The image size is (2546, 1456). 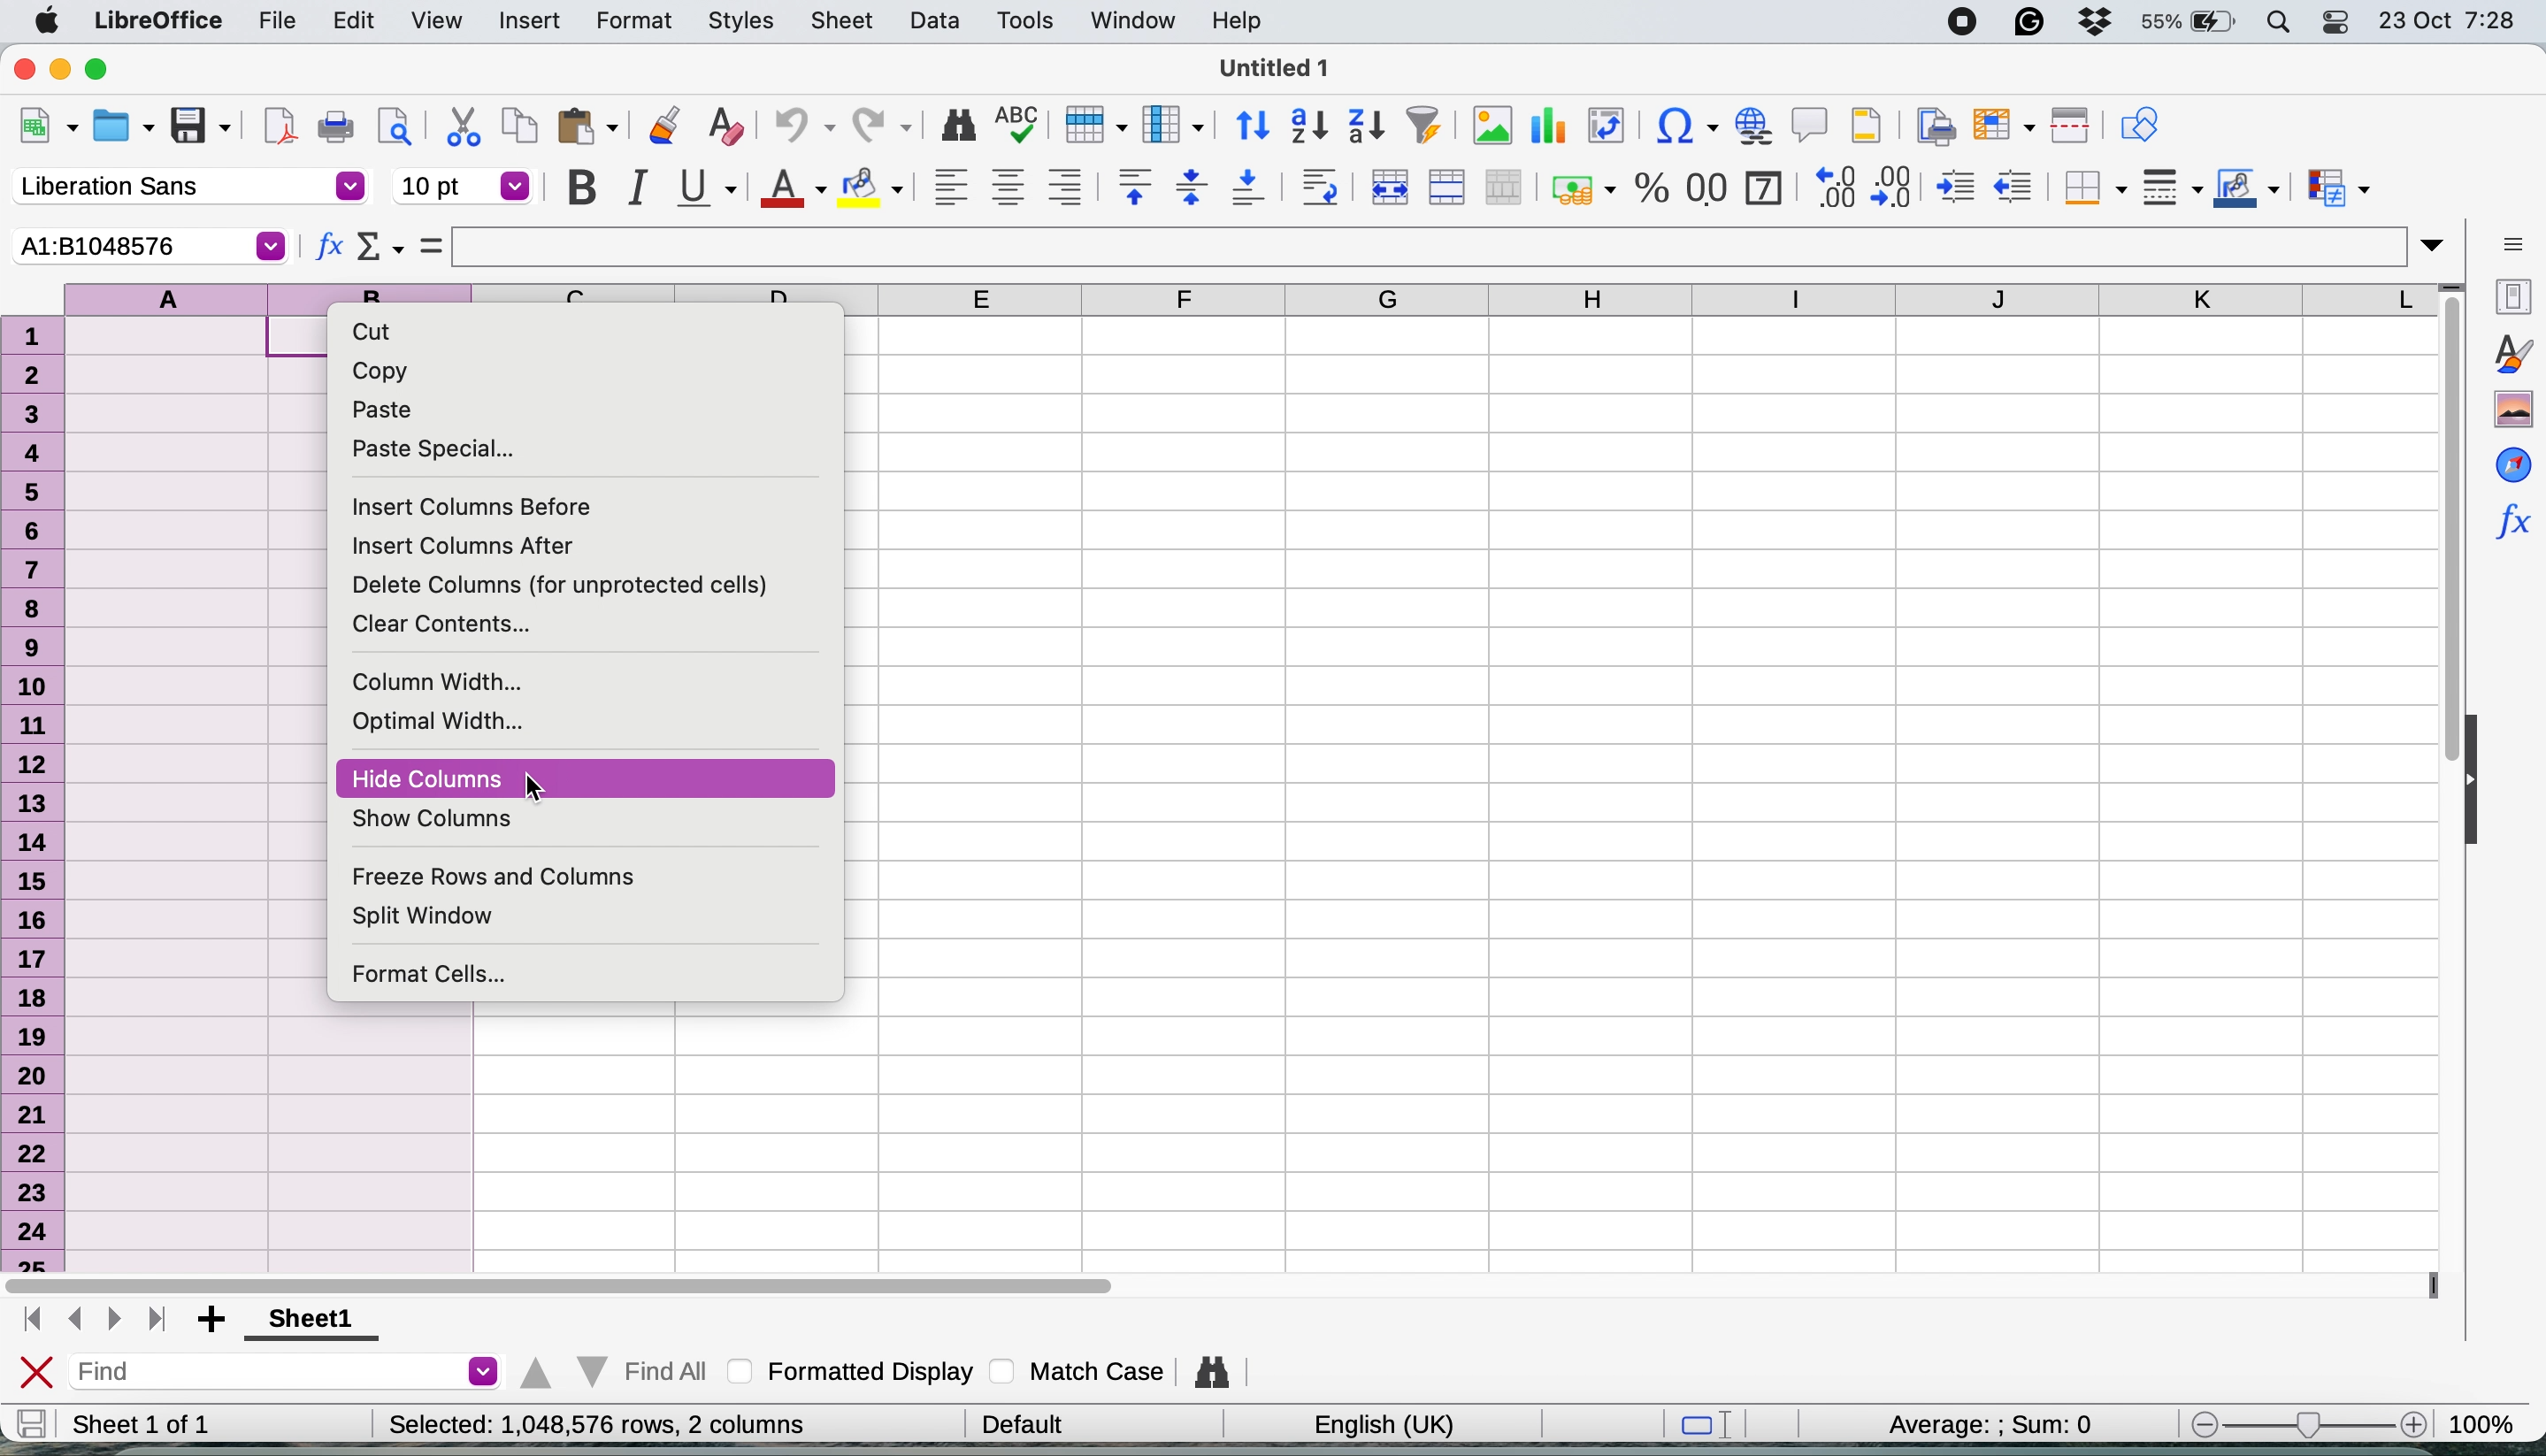 What do you see at coordinates (429, 780) in the screenshot?
I see `hide columns` at bounding box center [429, 780].